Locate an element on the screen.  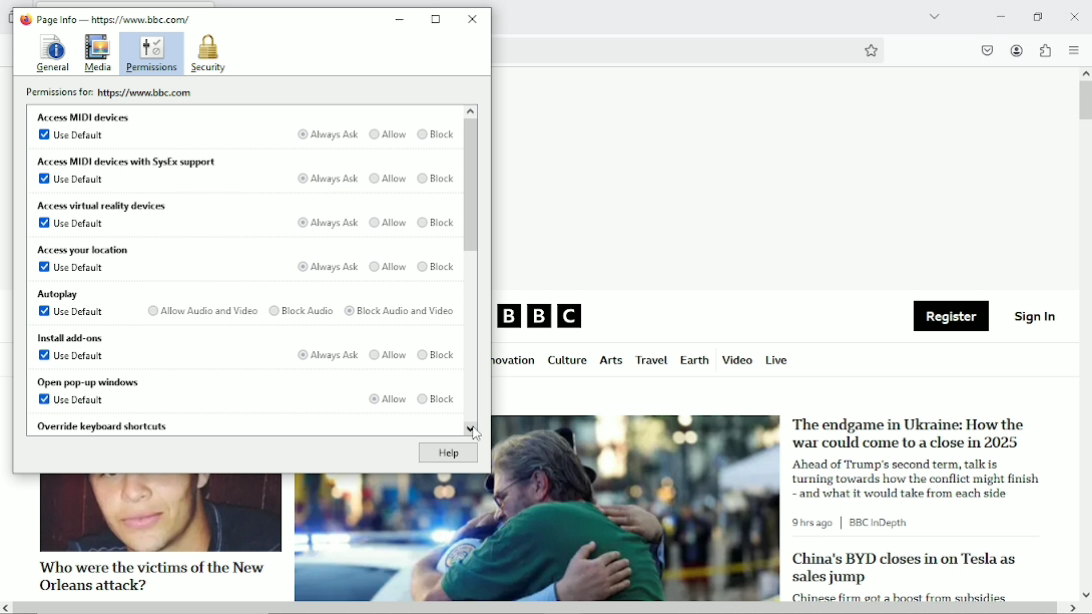
Use default is located at coordinates (77, 267).